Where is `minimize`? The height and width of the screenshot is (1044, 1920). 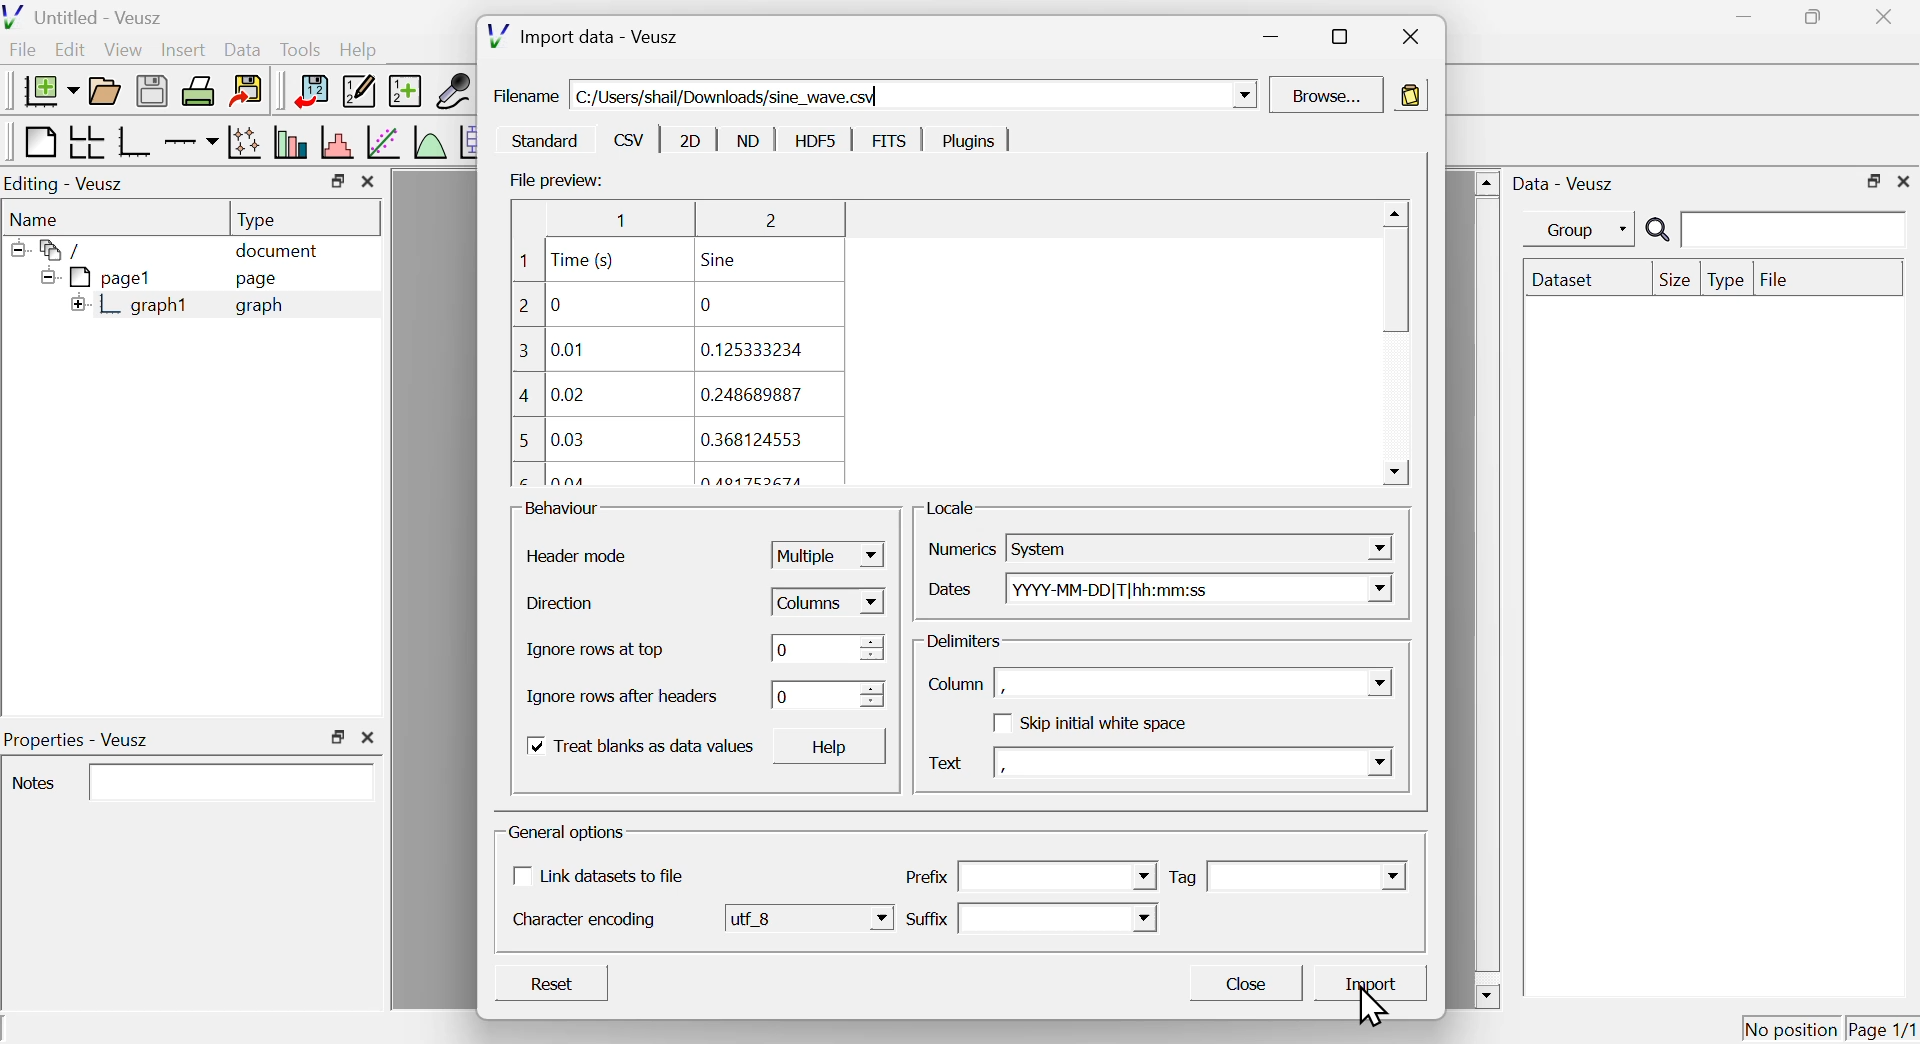
minimize is located at coordinates (1269, 40).